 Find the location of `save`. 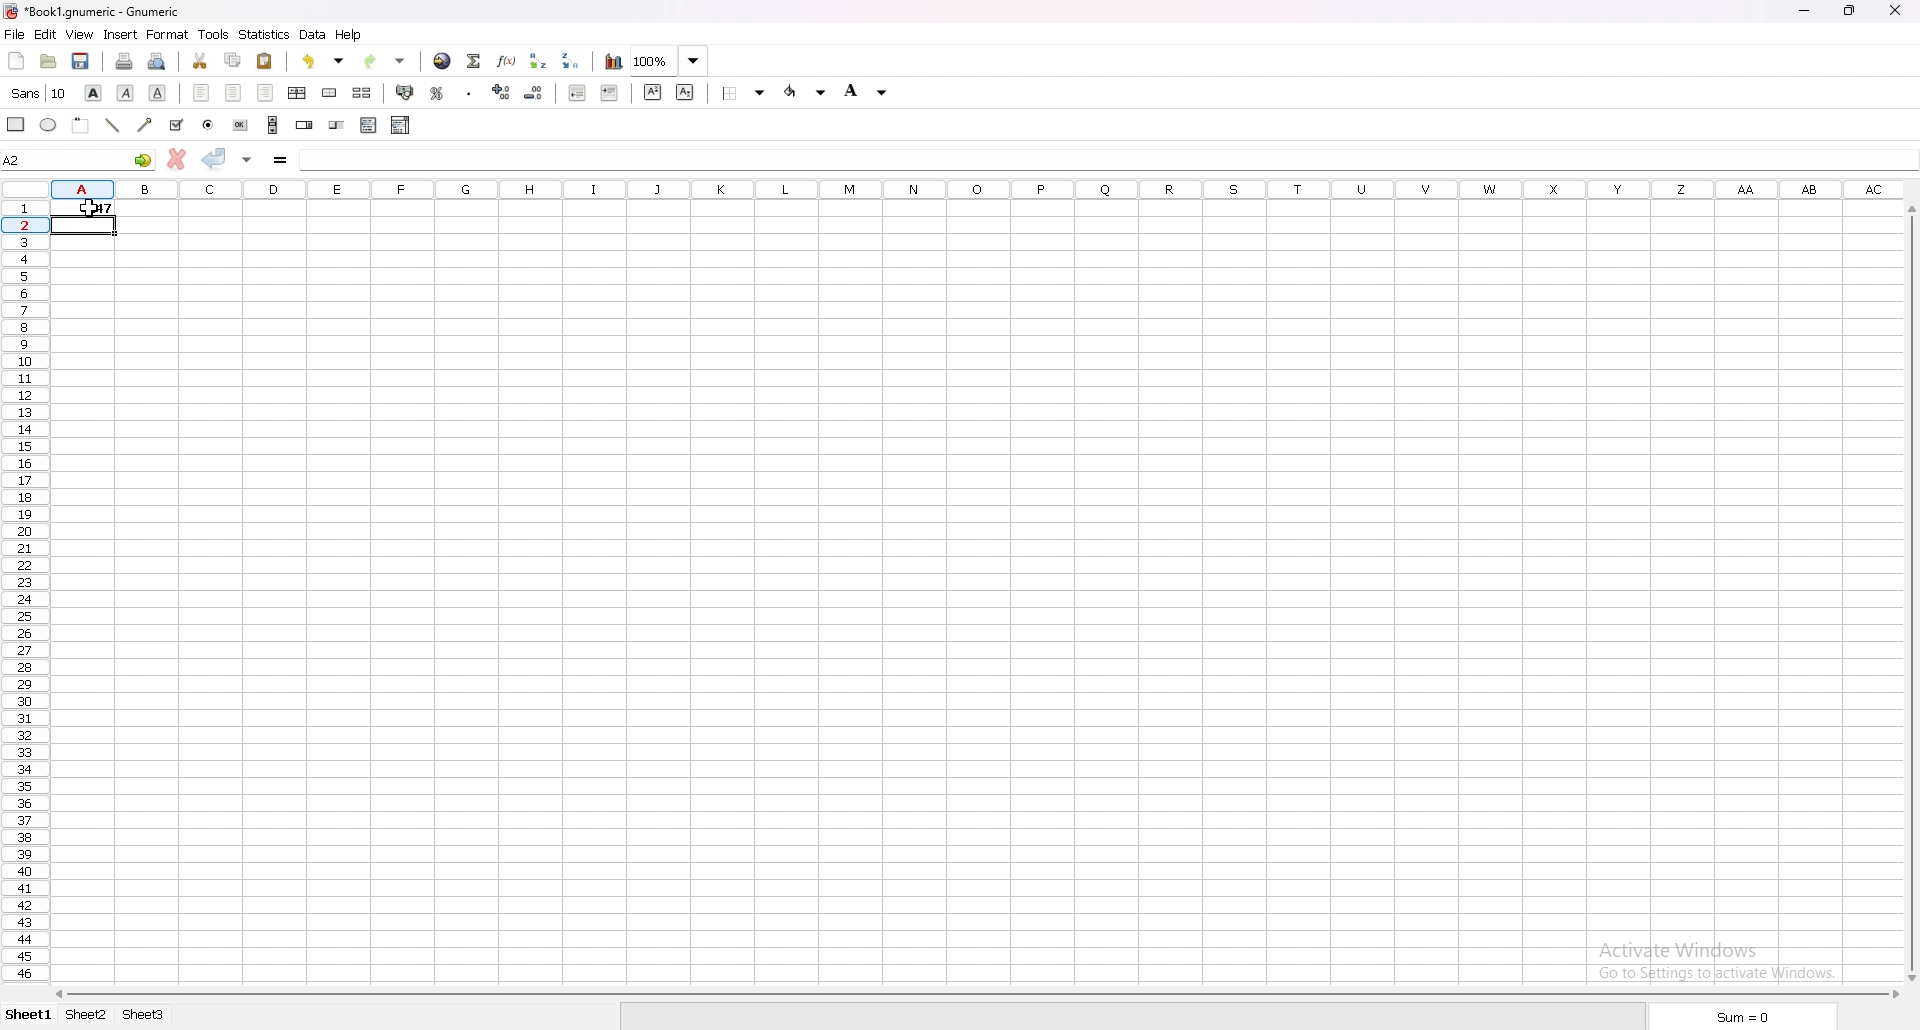

save is located at coordinates (81, 61).